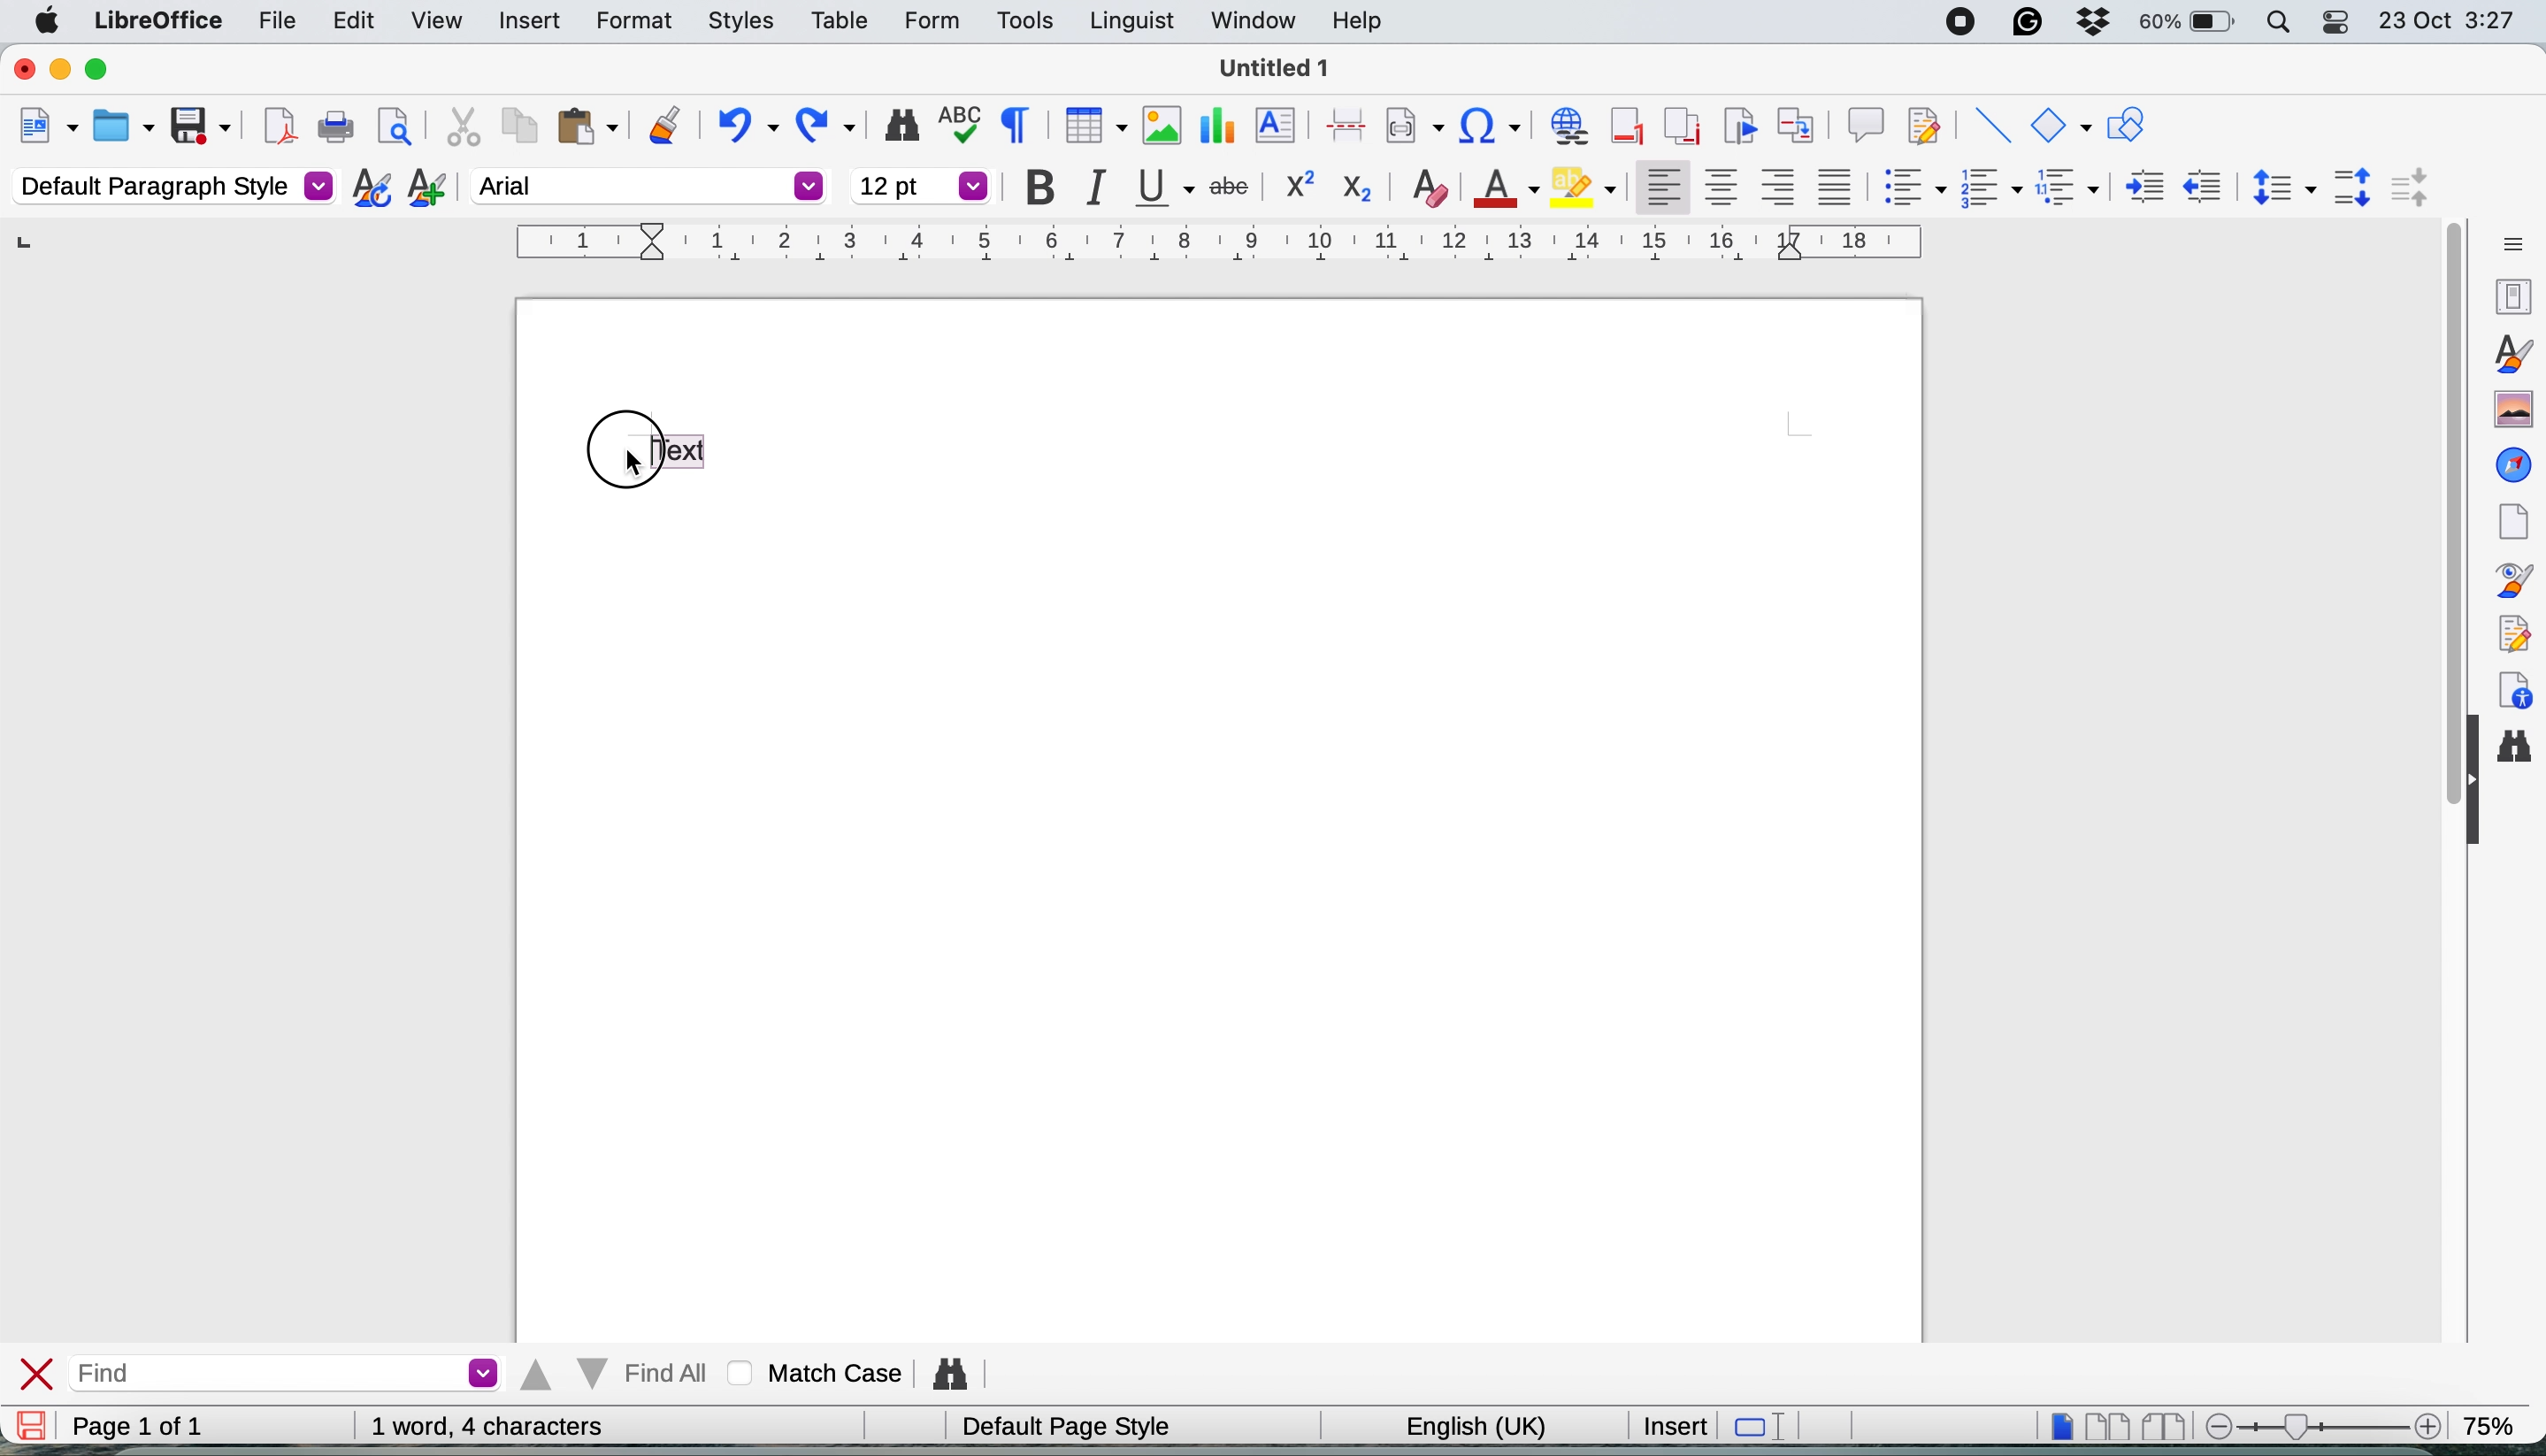 The width and height of the screenshot is (2546, 1456). What do you see at coordinates (2474, 791) in the screenshot?
I see `collapse` at bounding box center [2474, 791].